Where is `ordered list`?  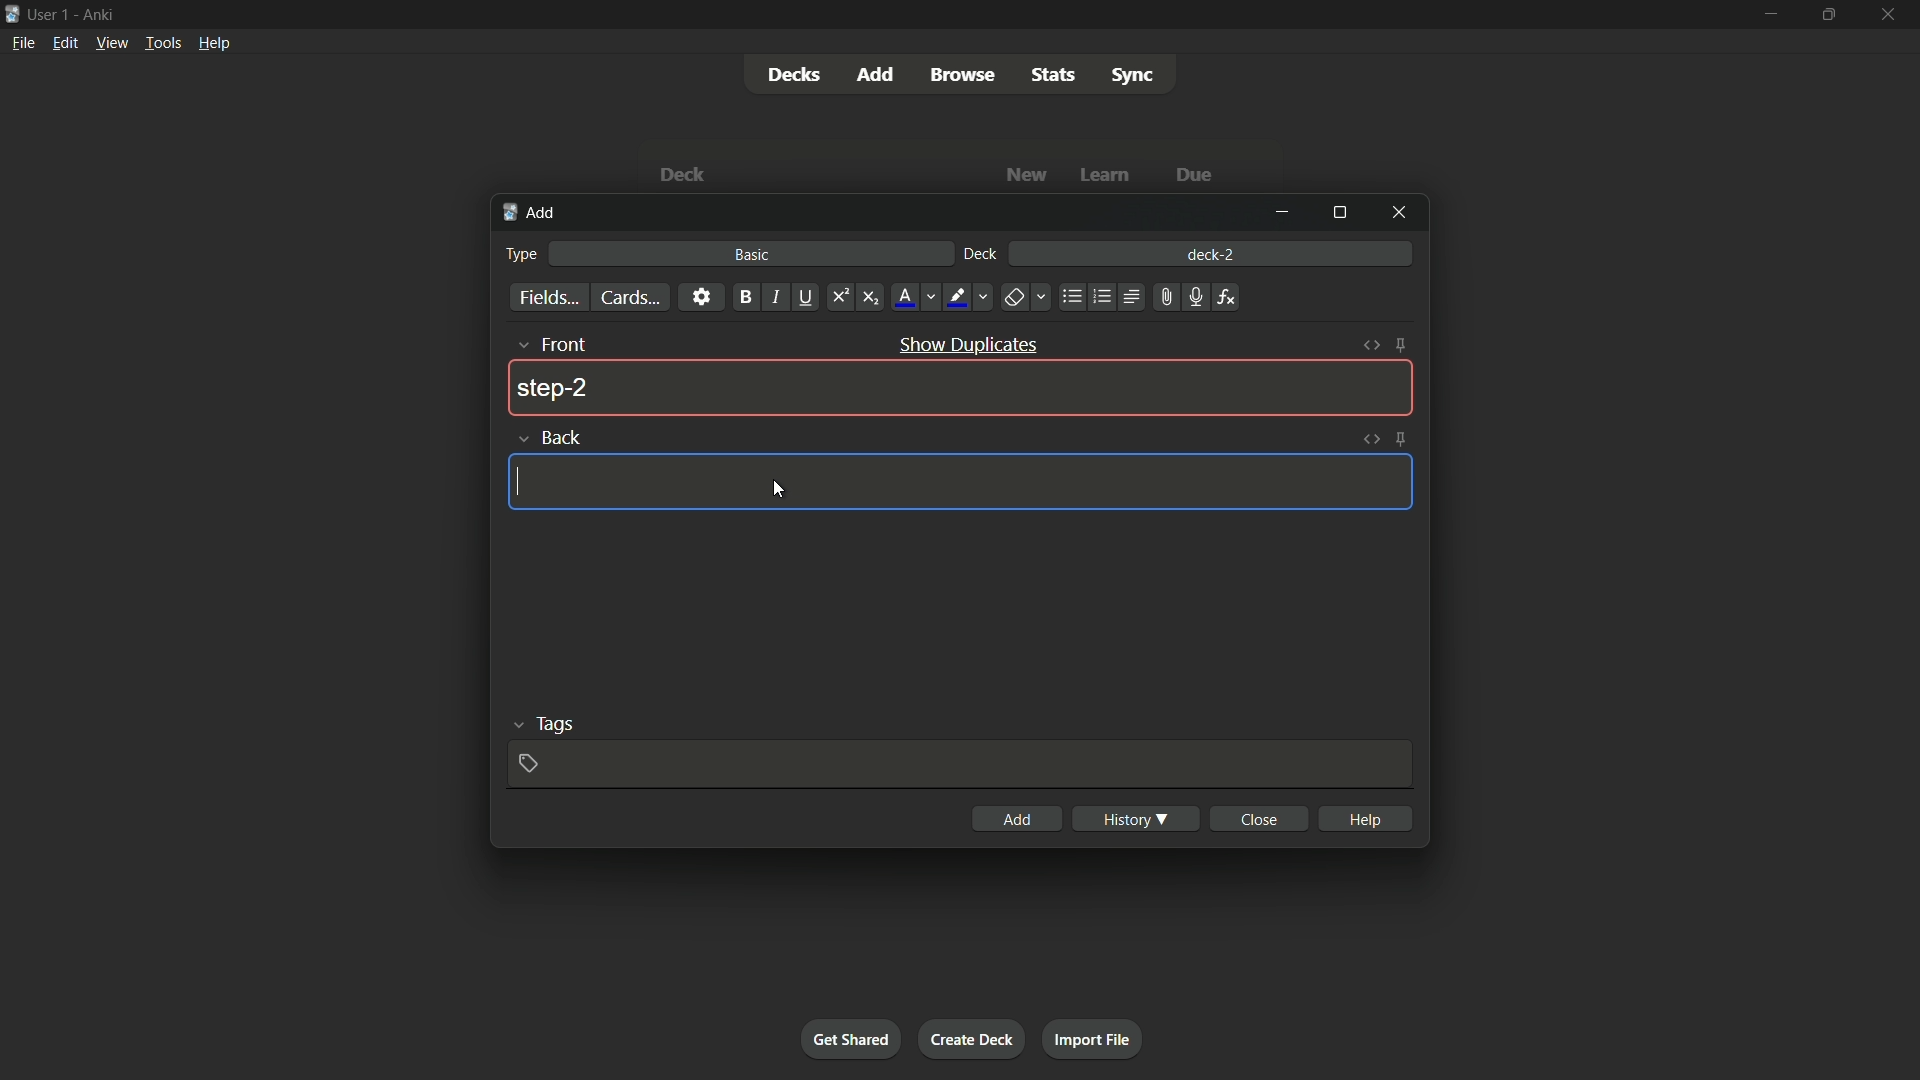
ordered list is located at coordinates (1100, 298).